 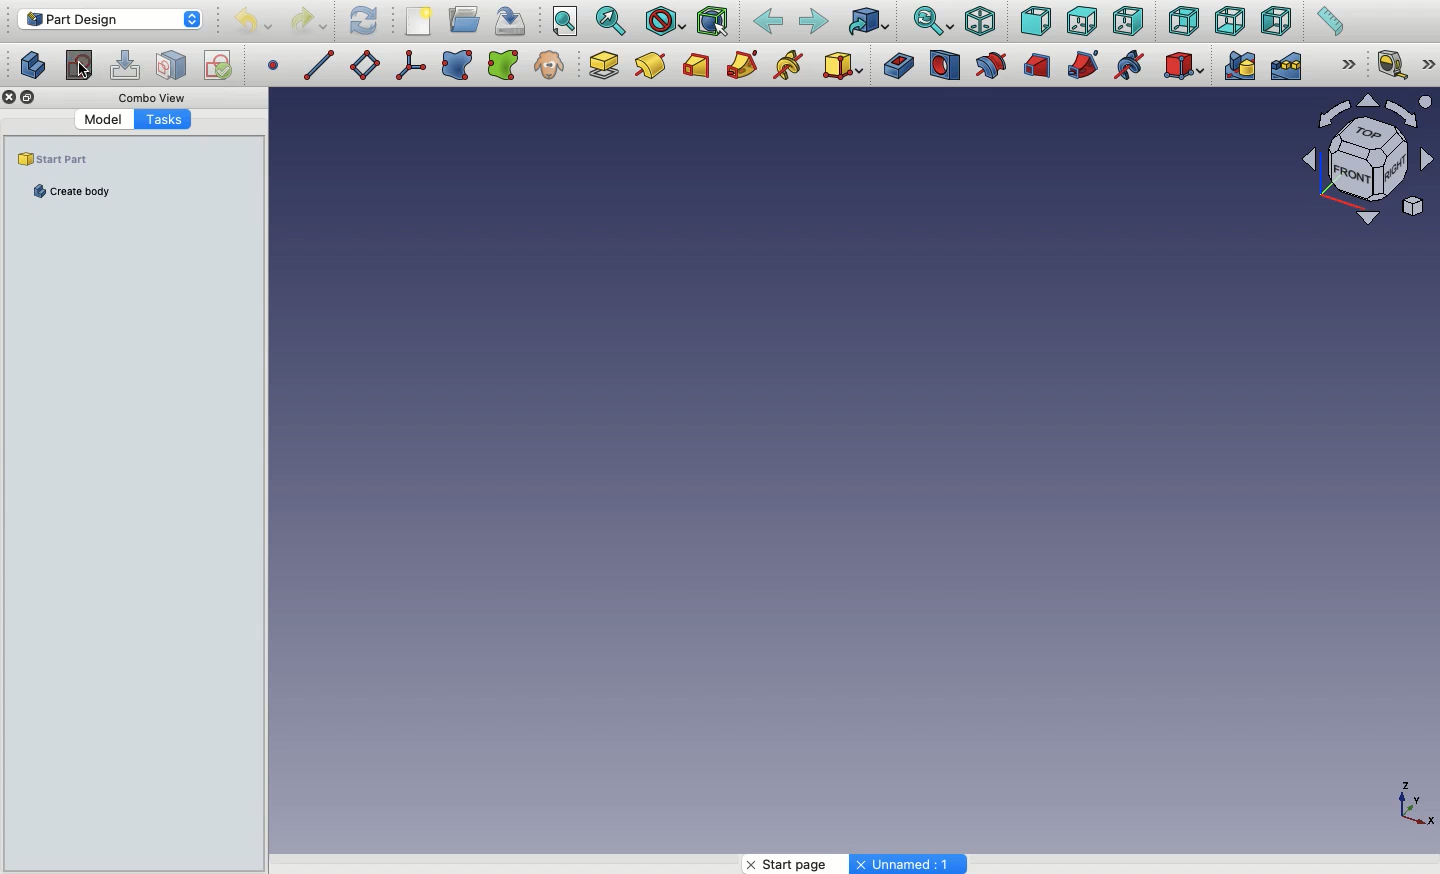 I want to click on Pad, so click(x=605, y=65).